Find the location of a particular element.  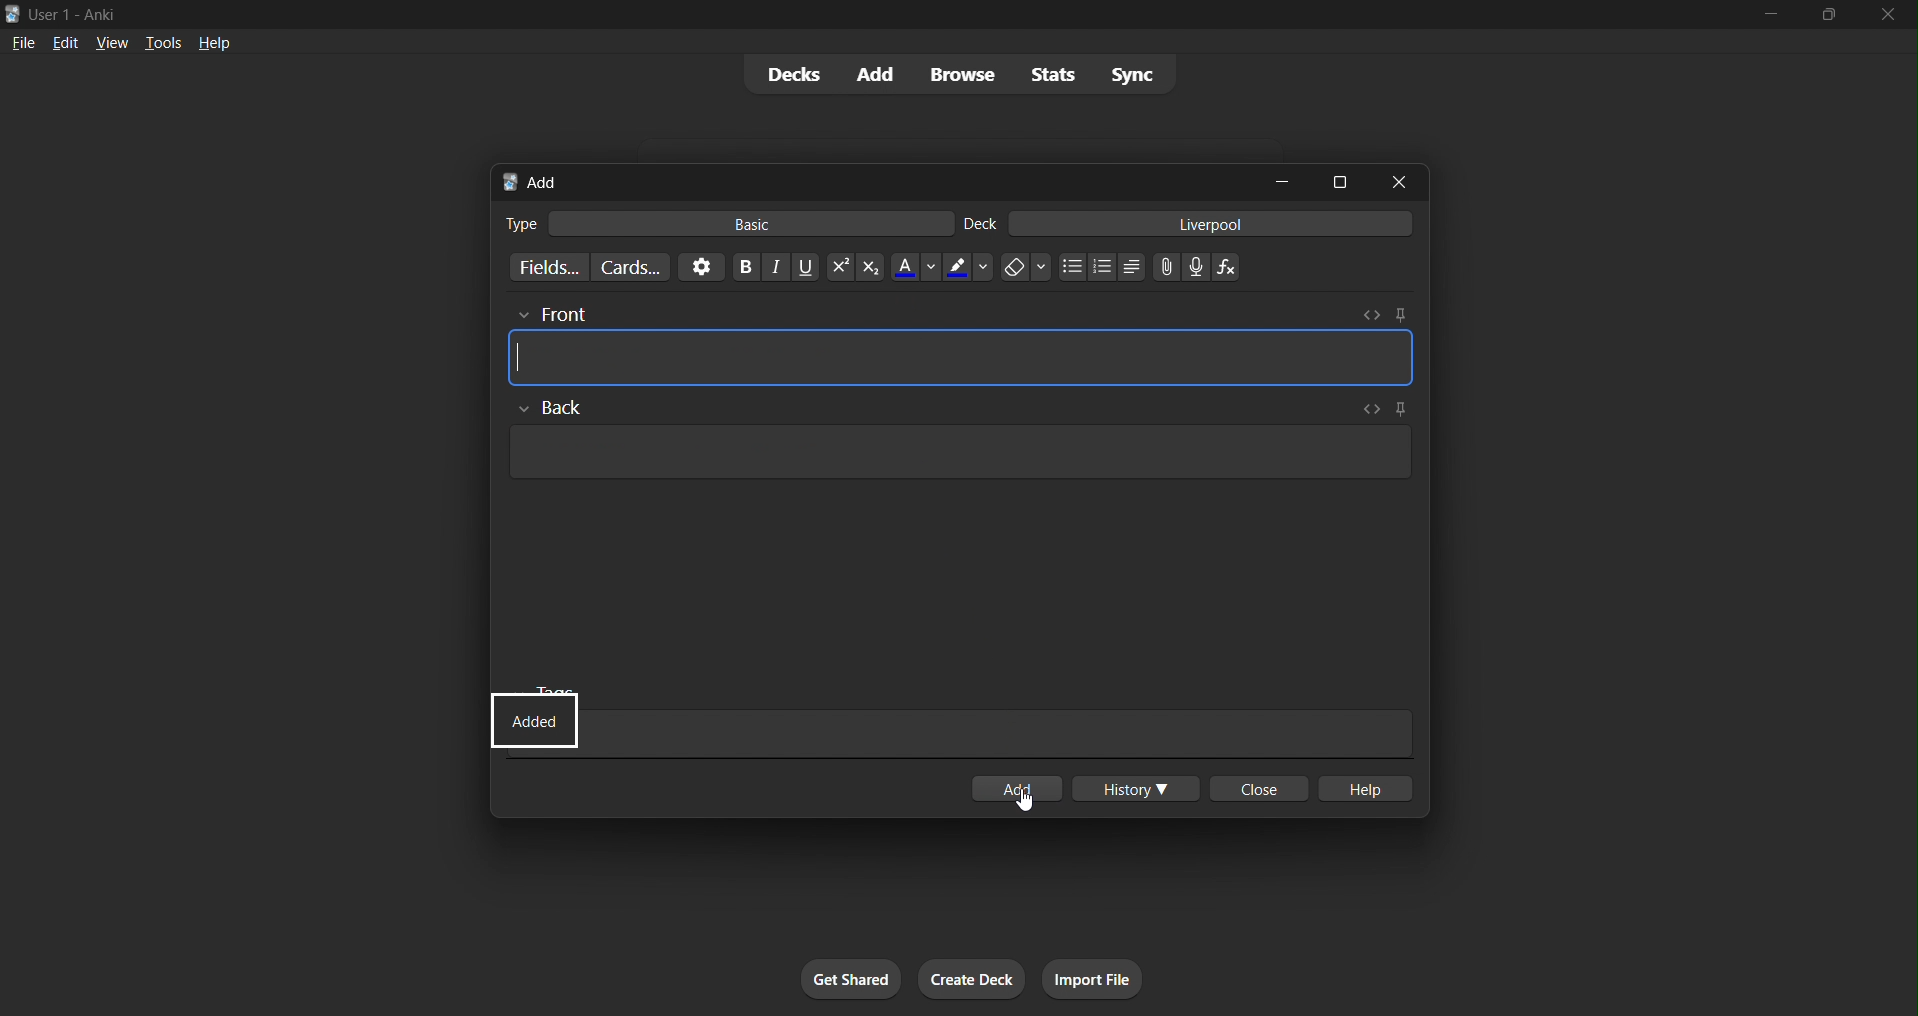

ordered list is located at coordinates (1106, 267).